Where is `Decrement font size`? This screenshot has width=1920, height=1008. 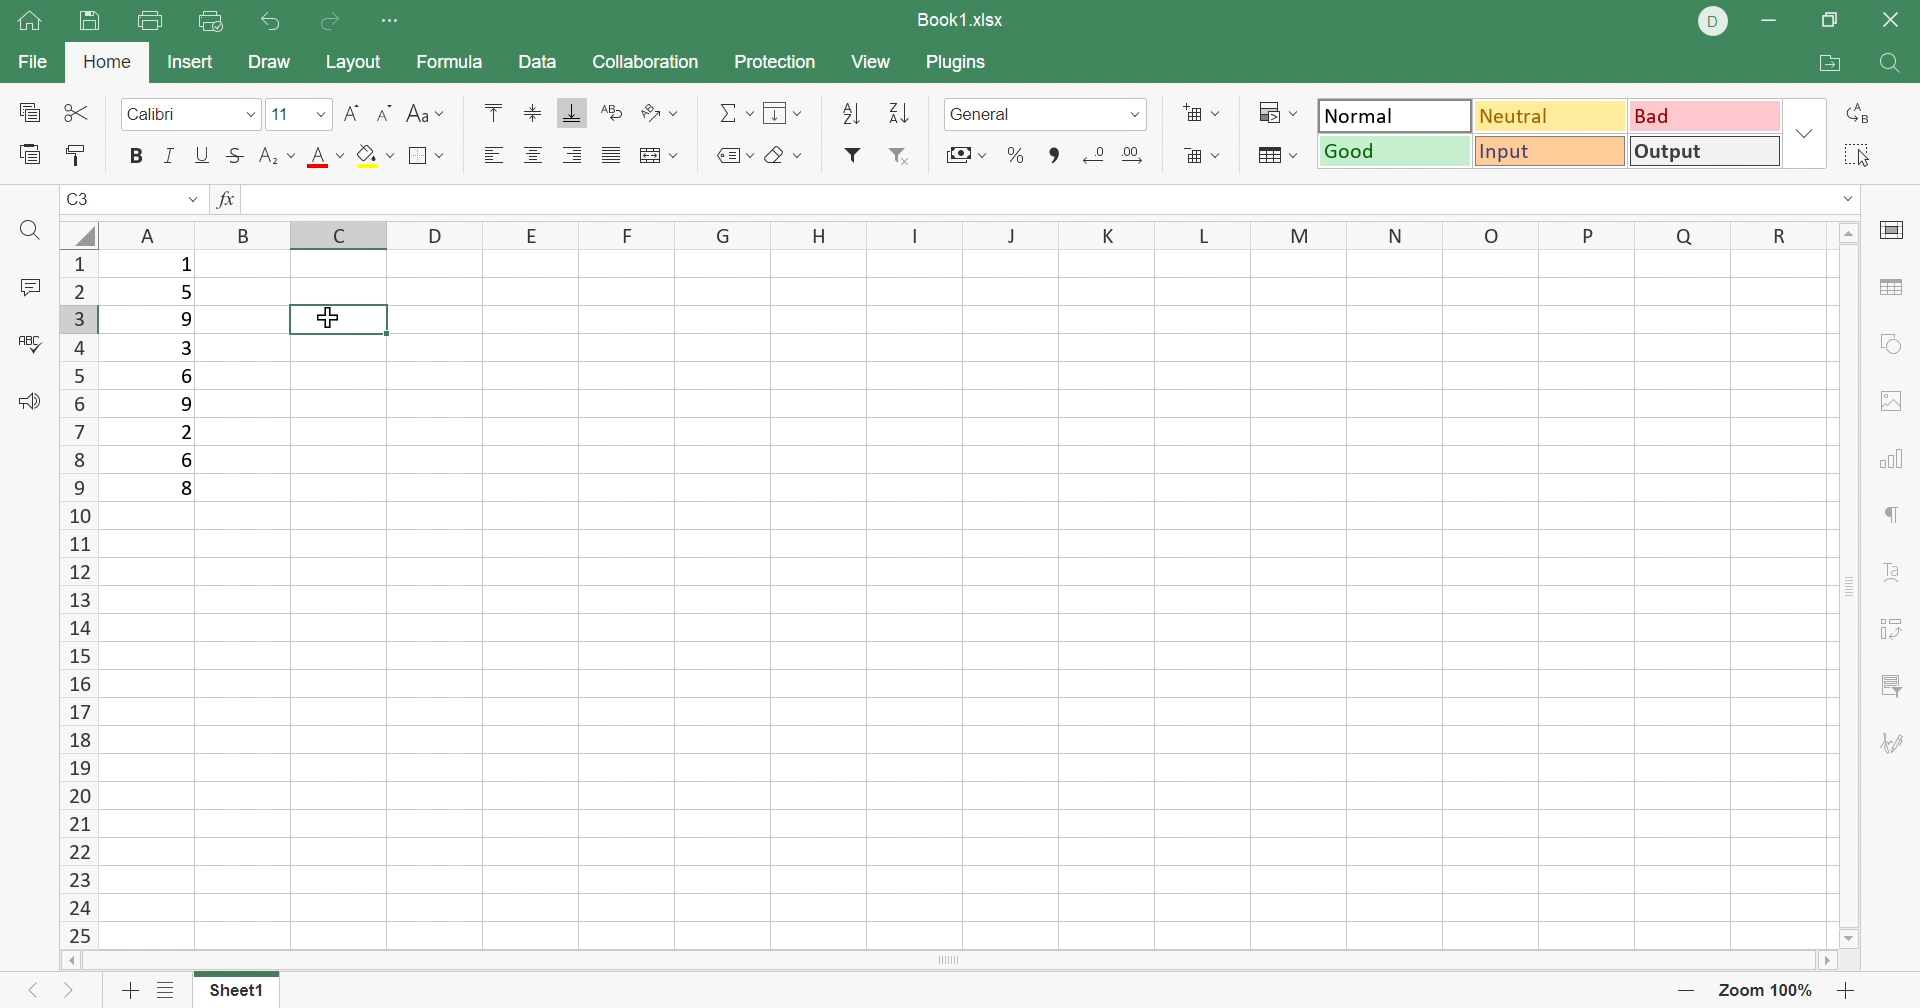
Decrement font size is located at coordinates (382, 115).